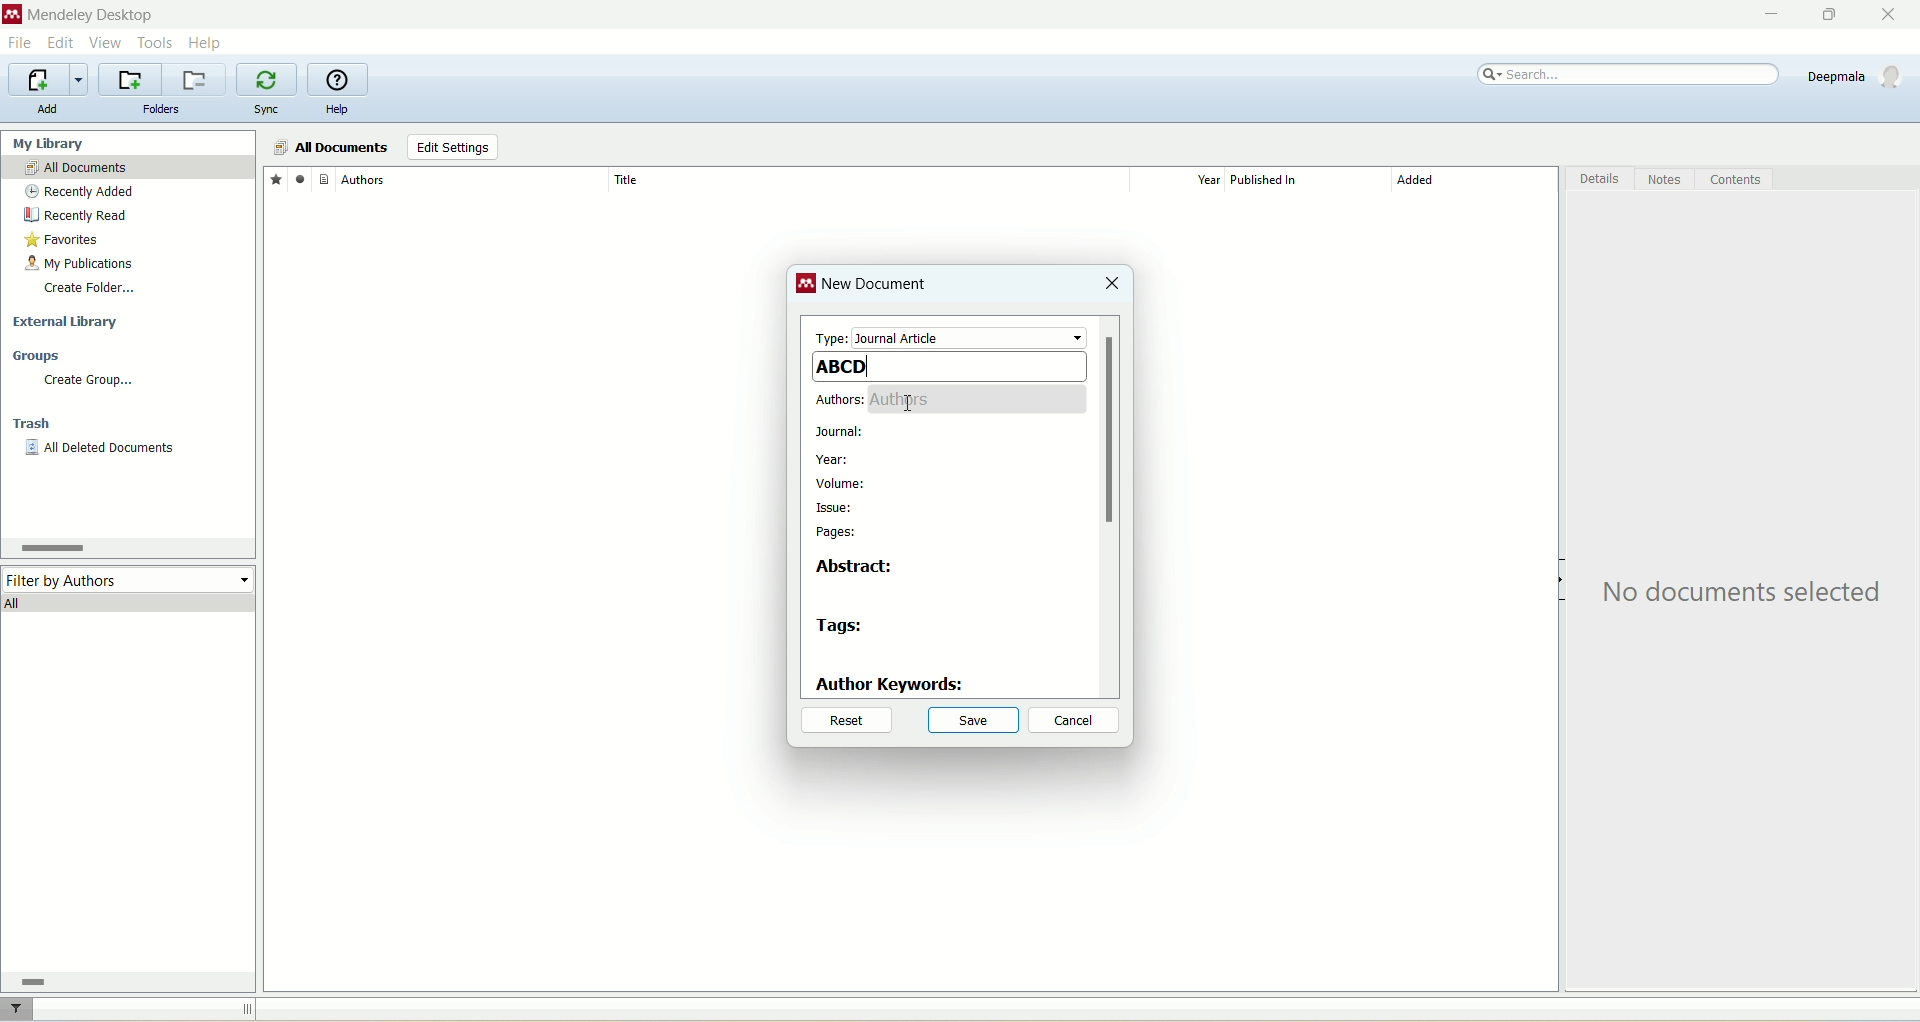  Describe the element at coordinates (1897, 15) in the screenshot. I see `close` at that location.